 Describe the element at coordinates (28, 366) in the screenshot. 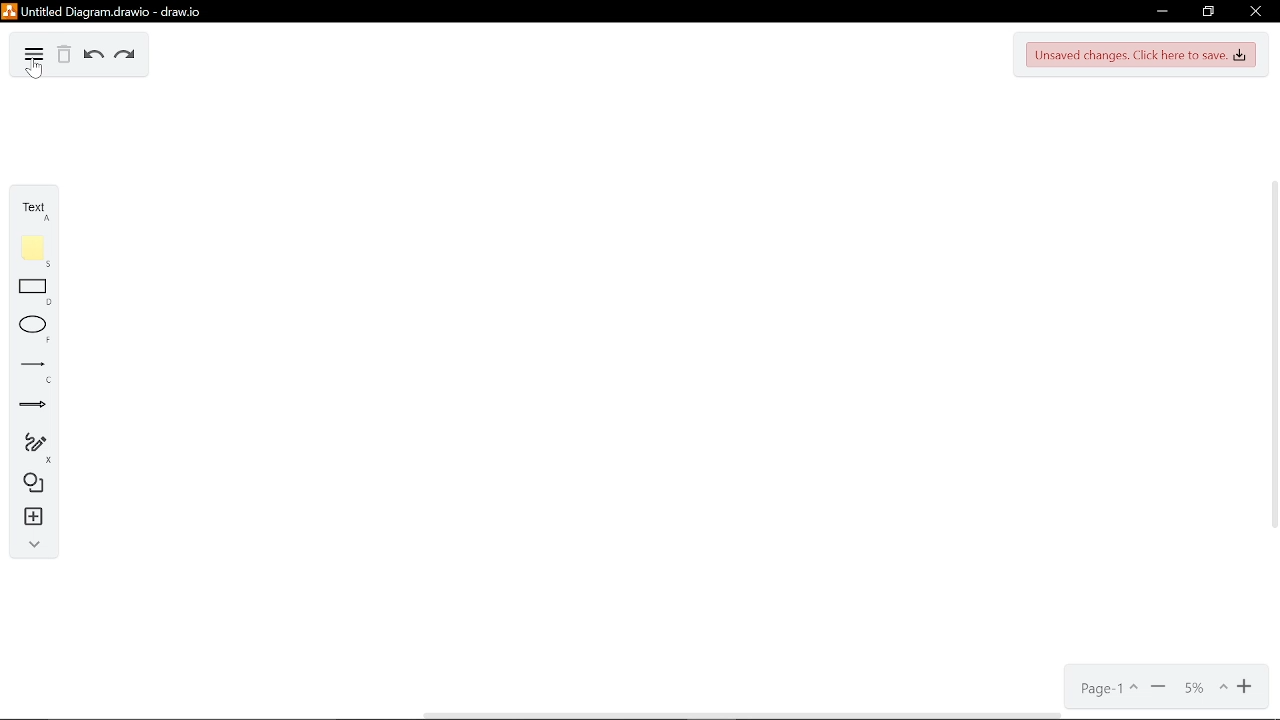

I see `Line` at that location.